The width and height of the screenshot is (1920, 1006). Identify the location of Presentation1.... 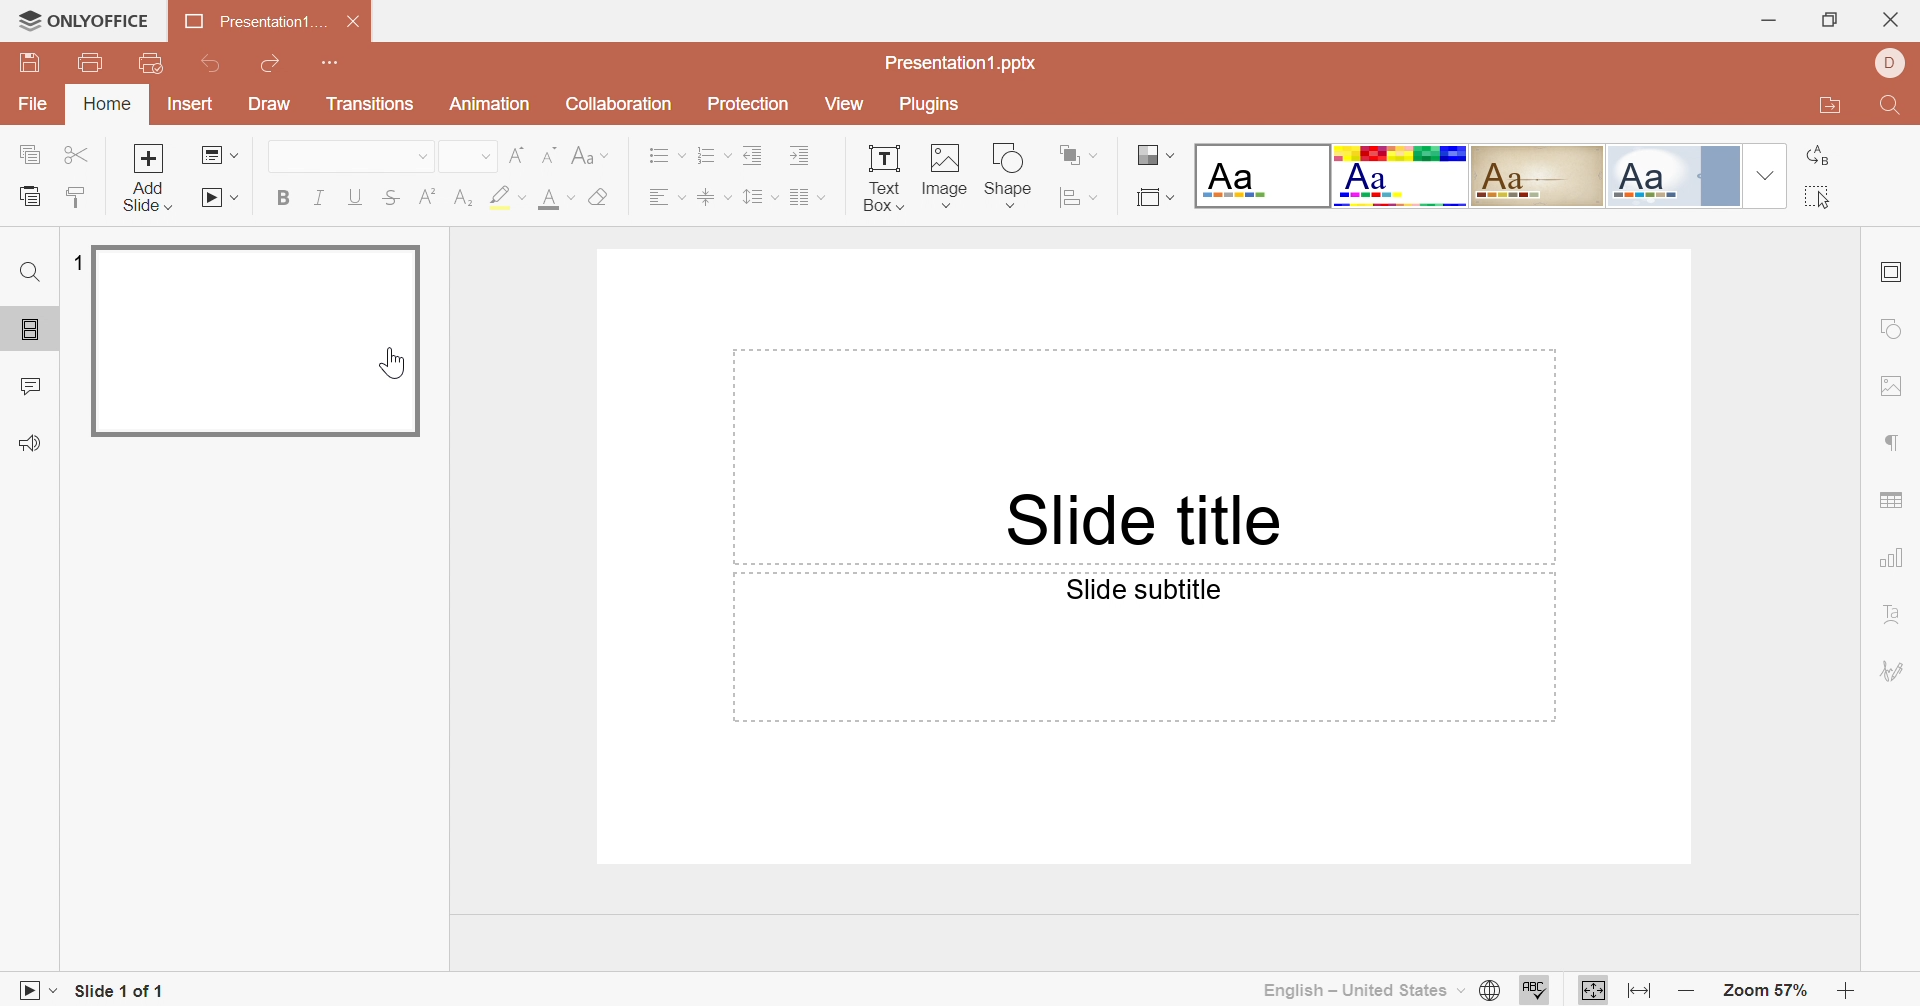
(255, 20).